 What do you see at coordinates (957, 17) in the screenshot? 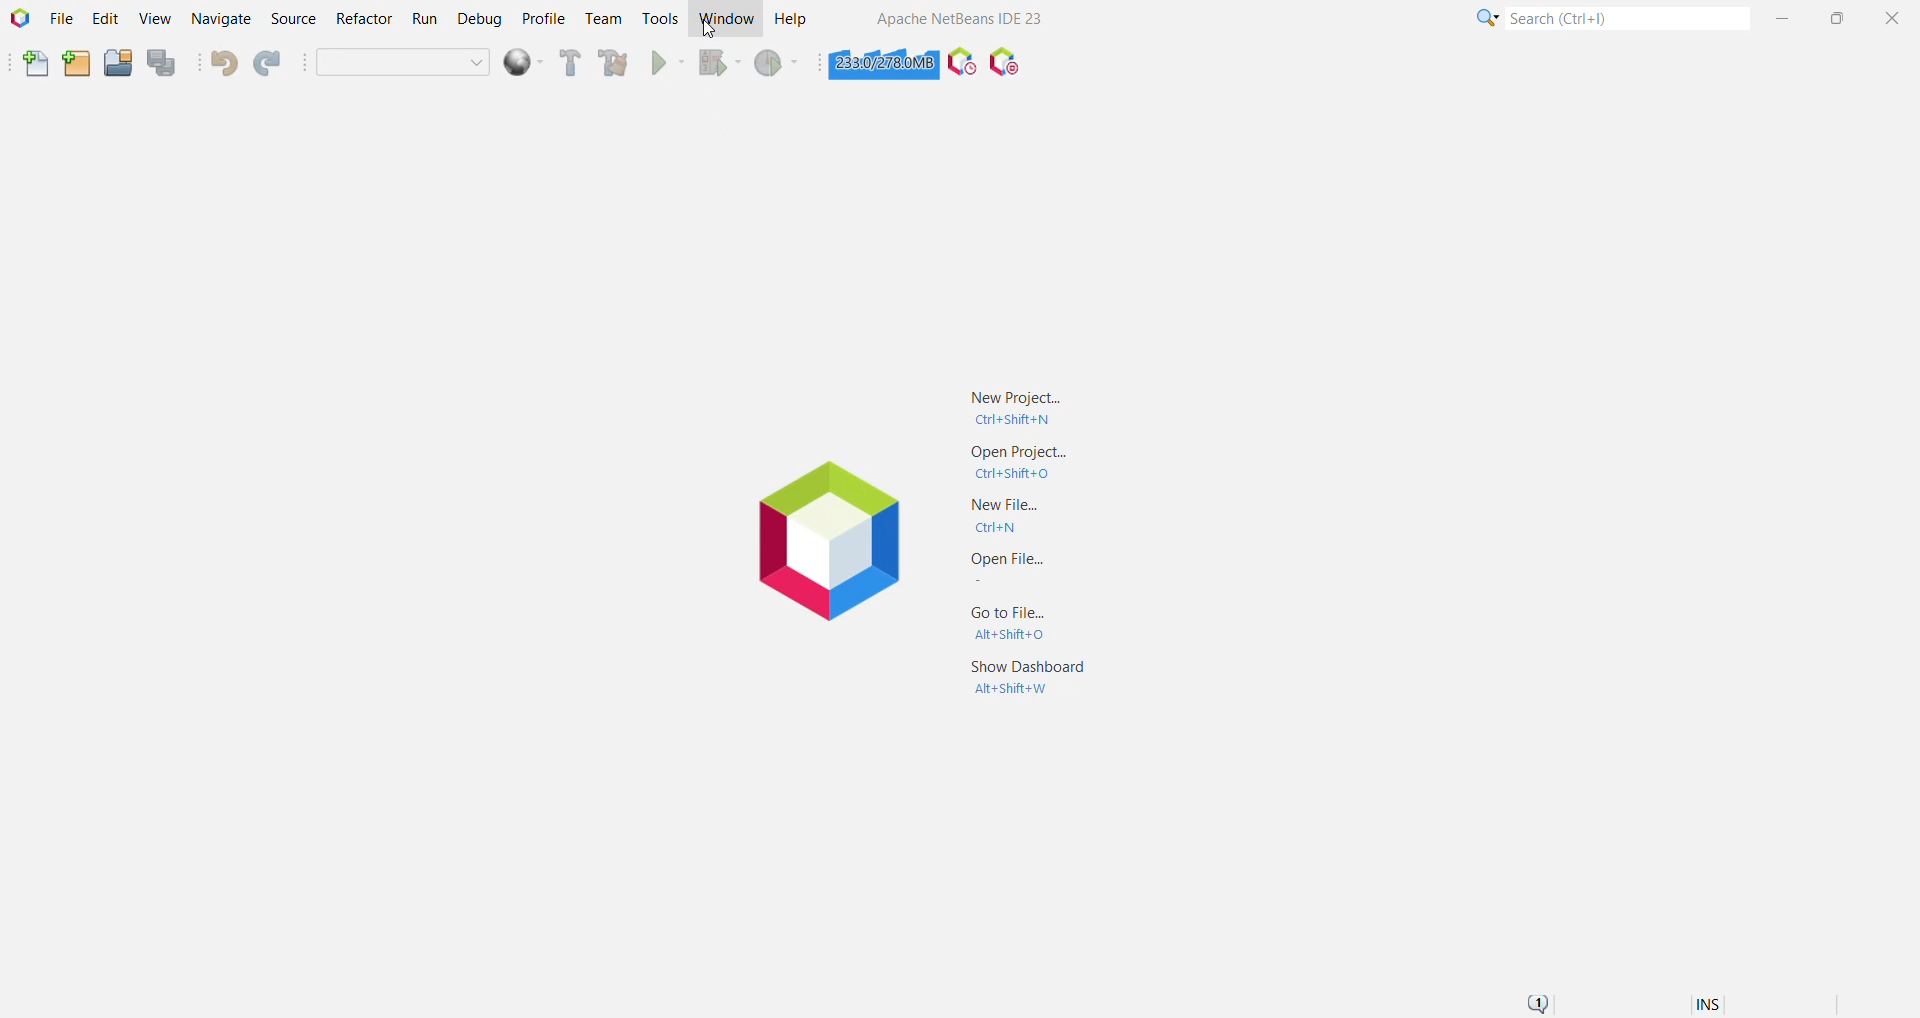
I see `Application Name and Version` at bounding box center [957, 17].